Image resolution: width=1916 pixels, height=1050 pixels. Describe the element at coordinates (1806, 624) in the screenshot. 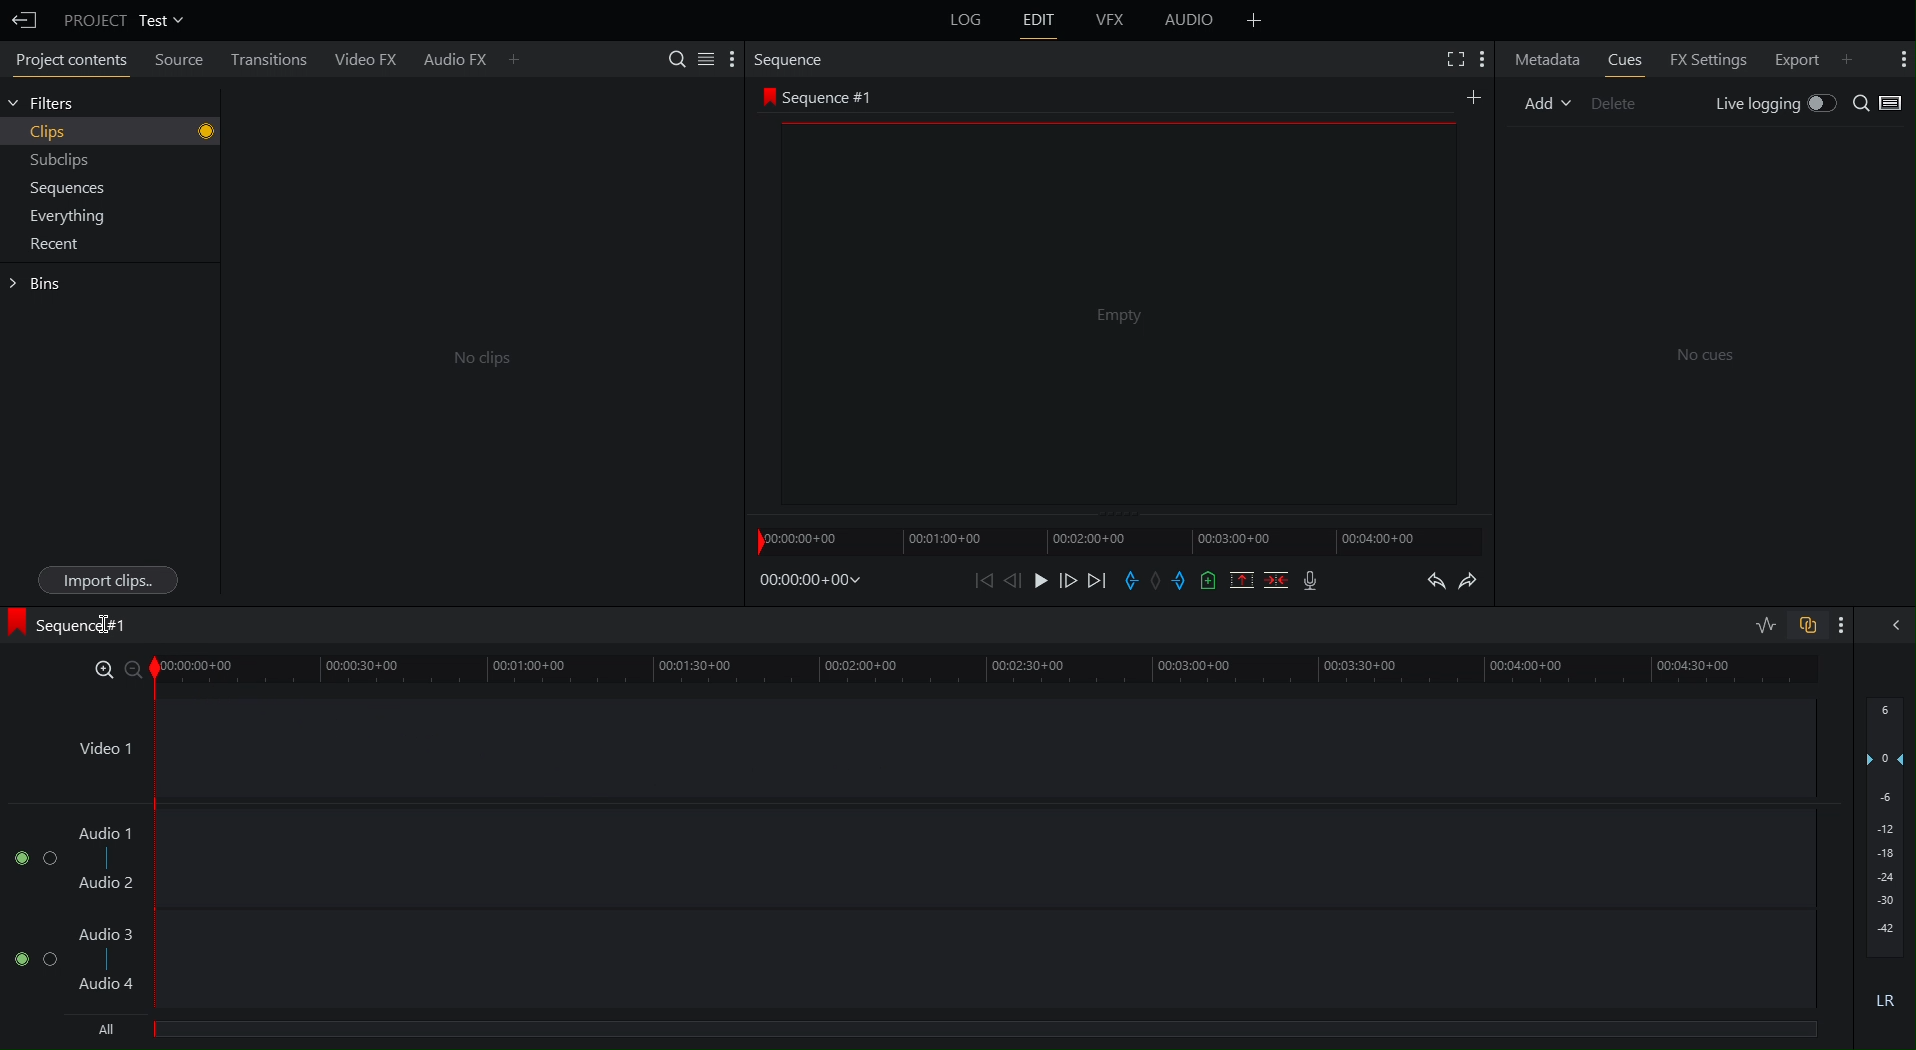

I see `Toggle auto track sync` at that location.